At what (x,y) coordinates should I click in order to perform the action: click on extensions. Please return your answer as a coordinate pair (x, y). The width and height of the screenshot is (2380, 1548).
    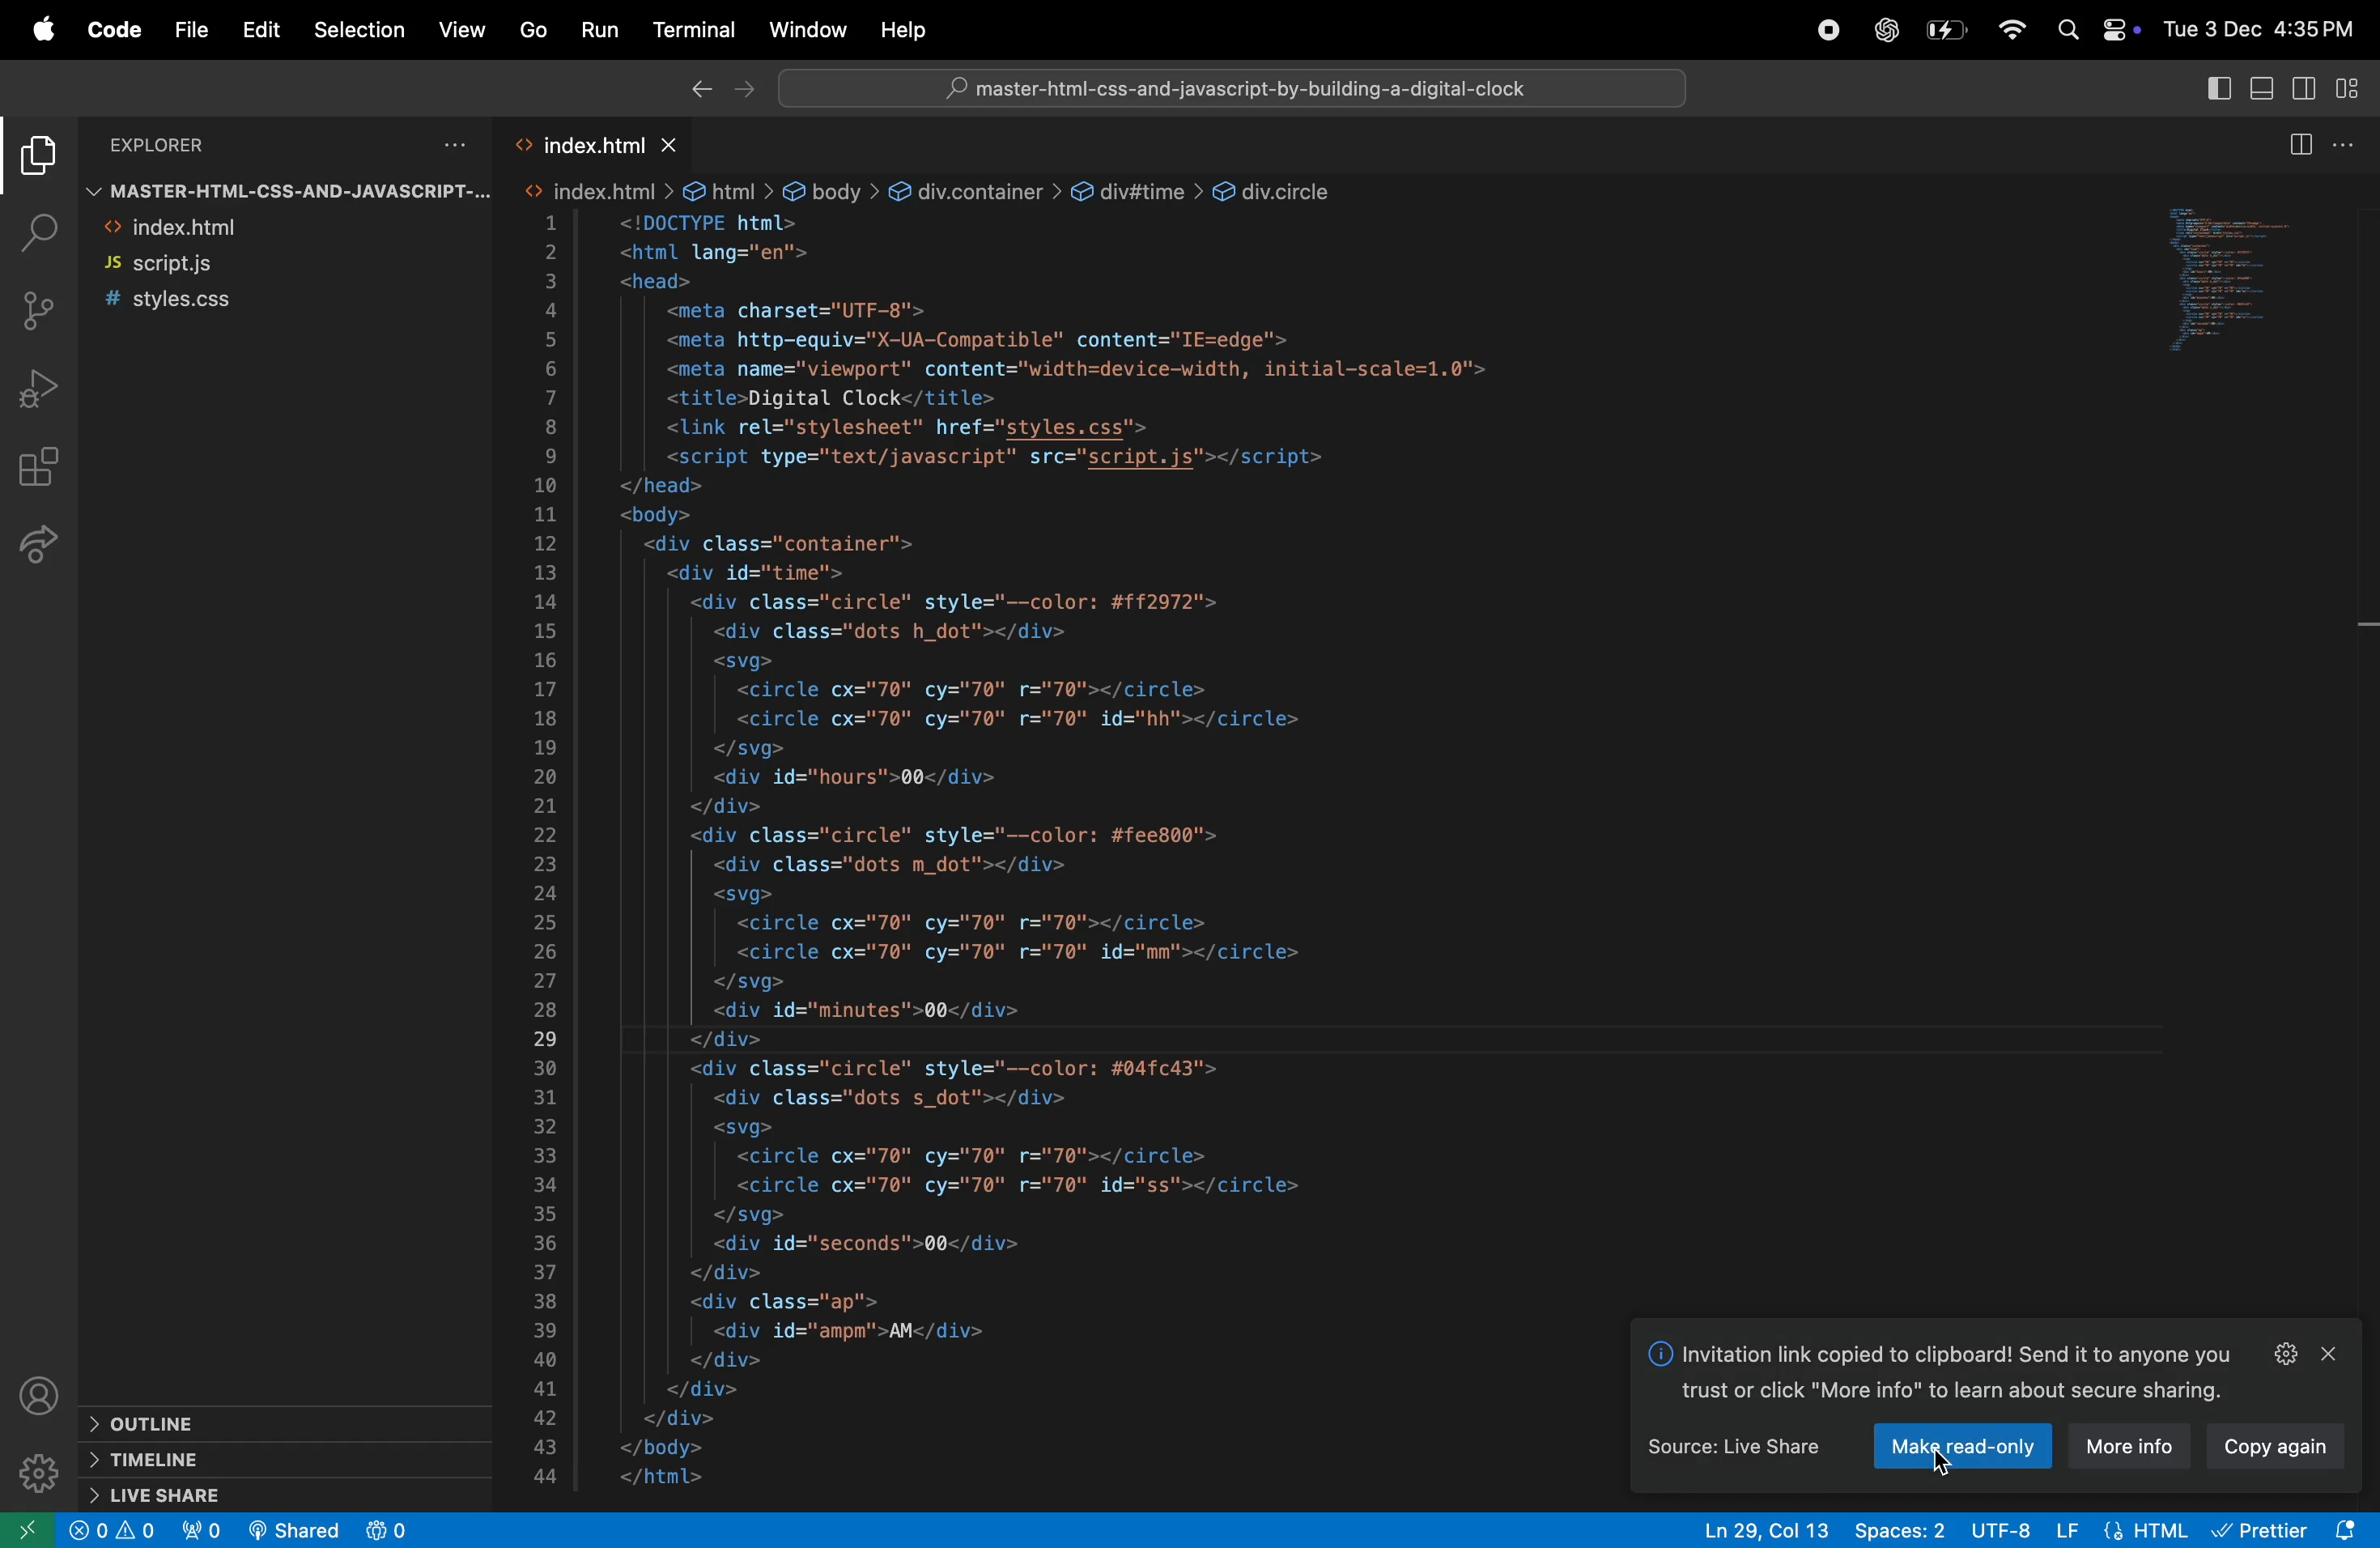
    Looking at the image, I should click on (41, 468).